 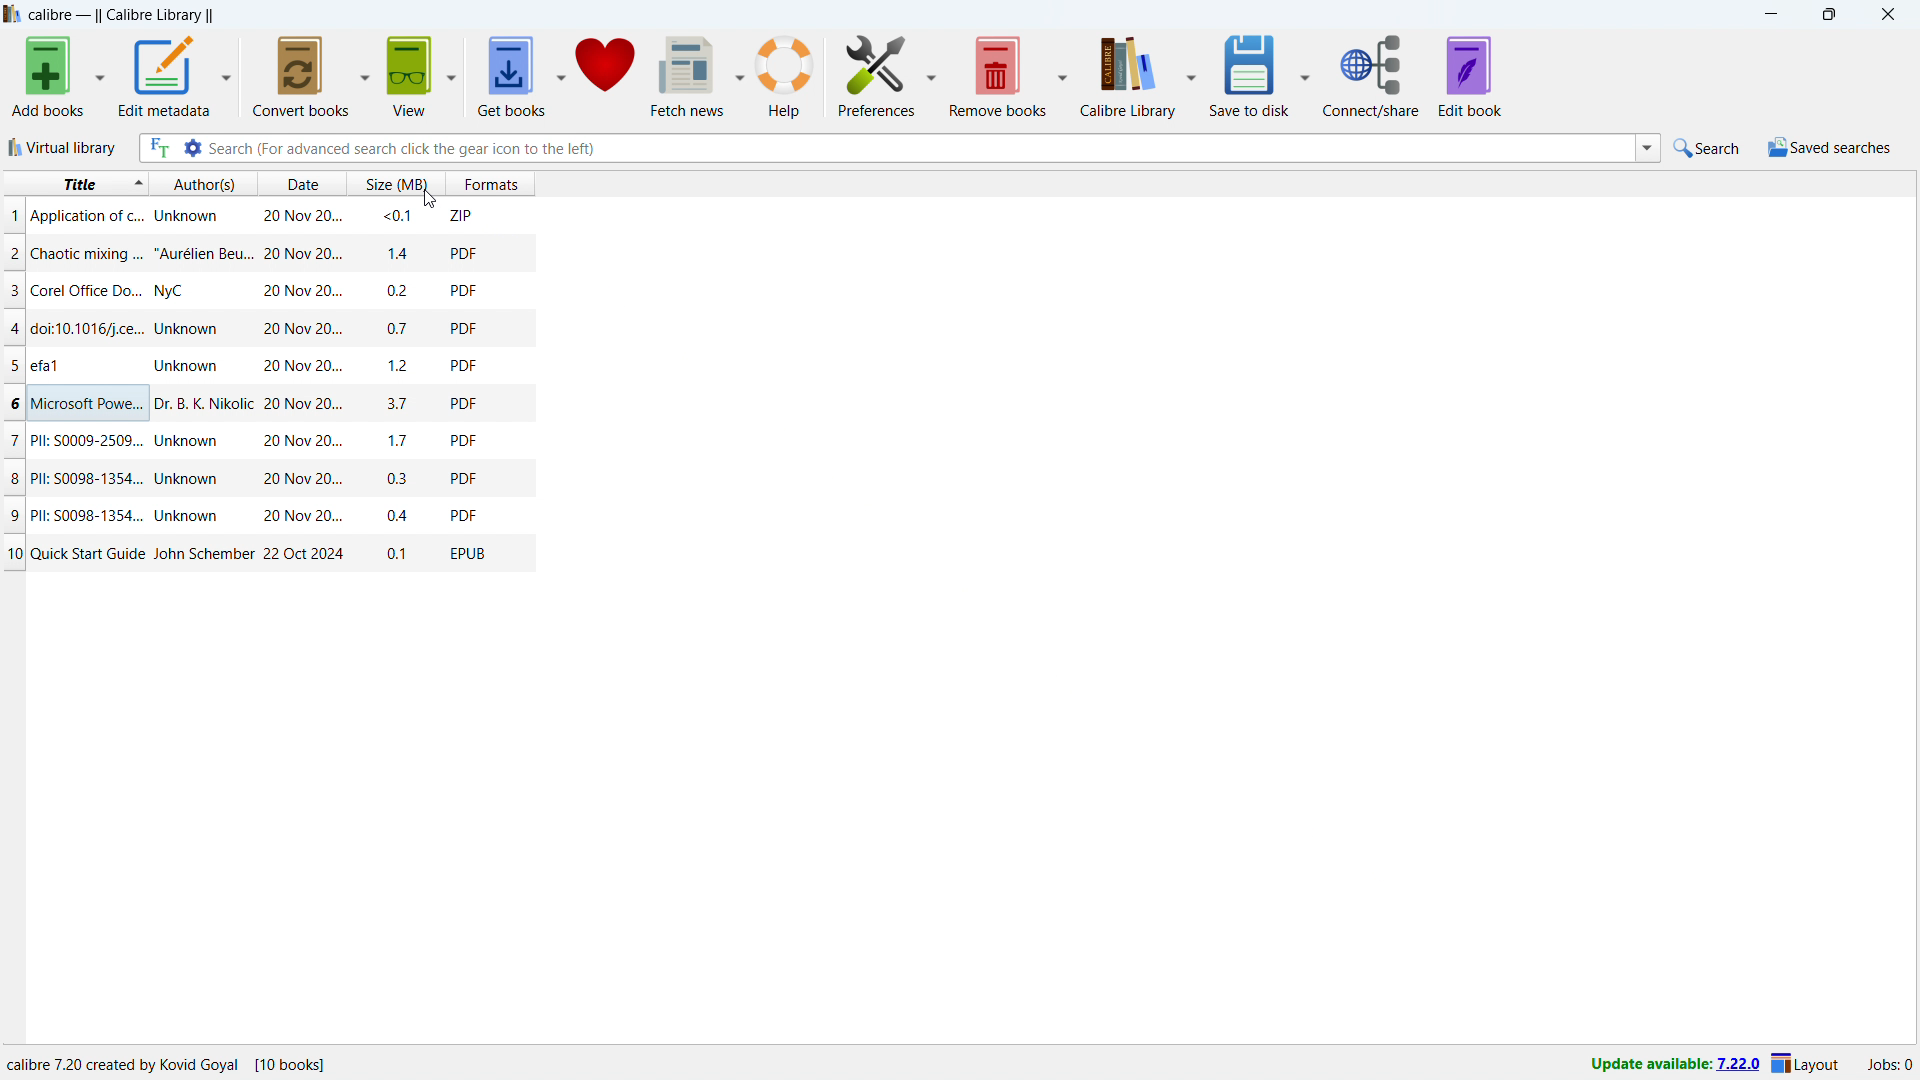 What do you see at coordinates (562, 75) in the screenshot?
I see `get books options` at bounding box center [562, 75].